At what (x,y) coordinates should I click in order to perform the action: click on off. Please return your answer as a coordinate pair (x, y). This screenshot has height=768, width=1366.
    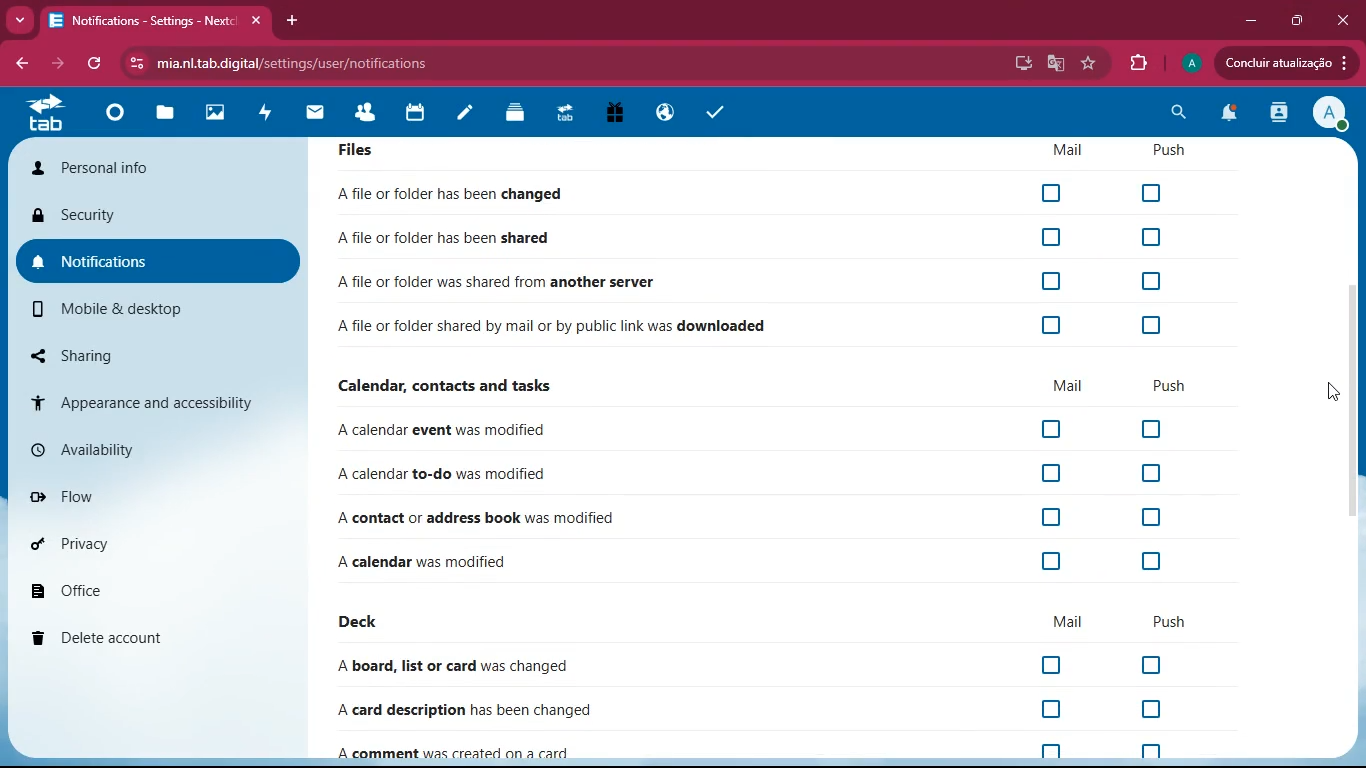
    Looking at the image, I should click on (1054, 430).